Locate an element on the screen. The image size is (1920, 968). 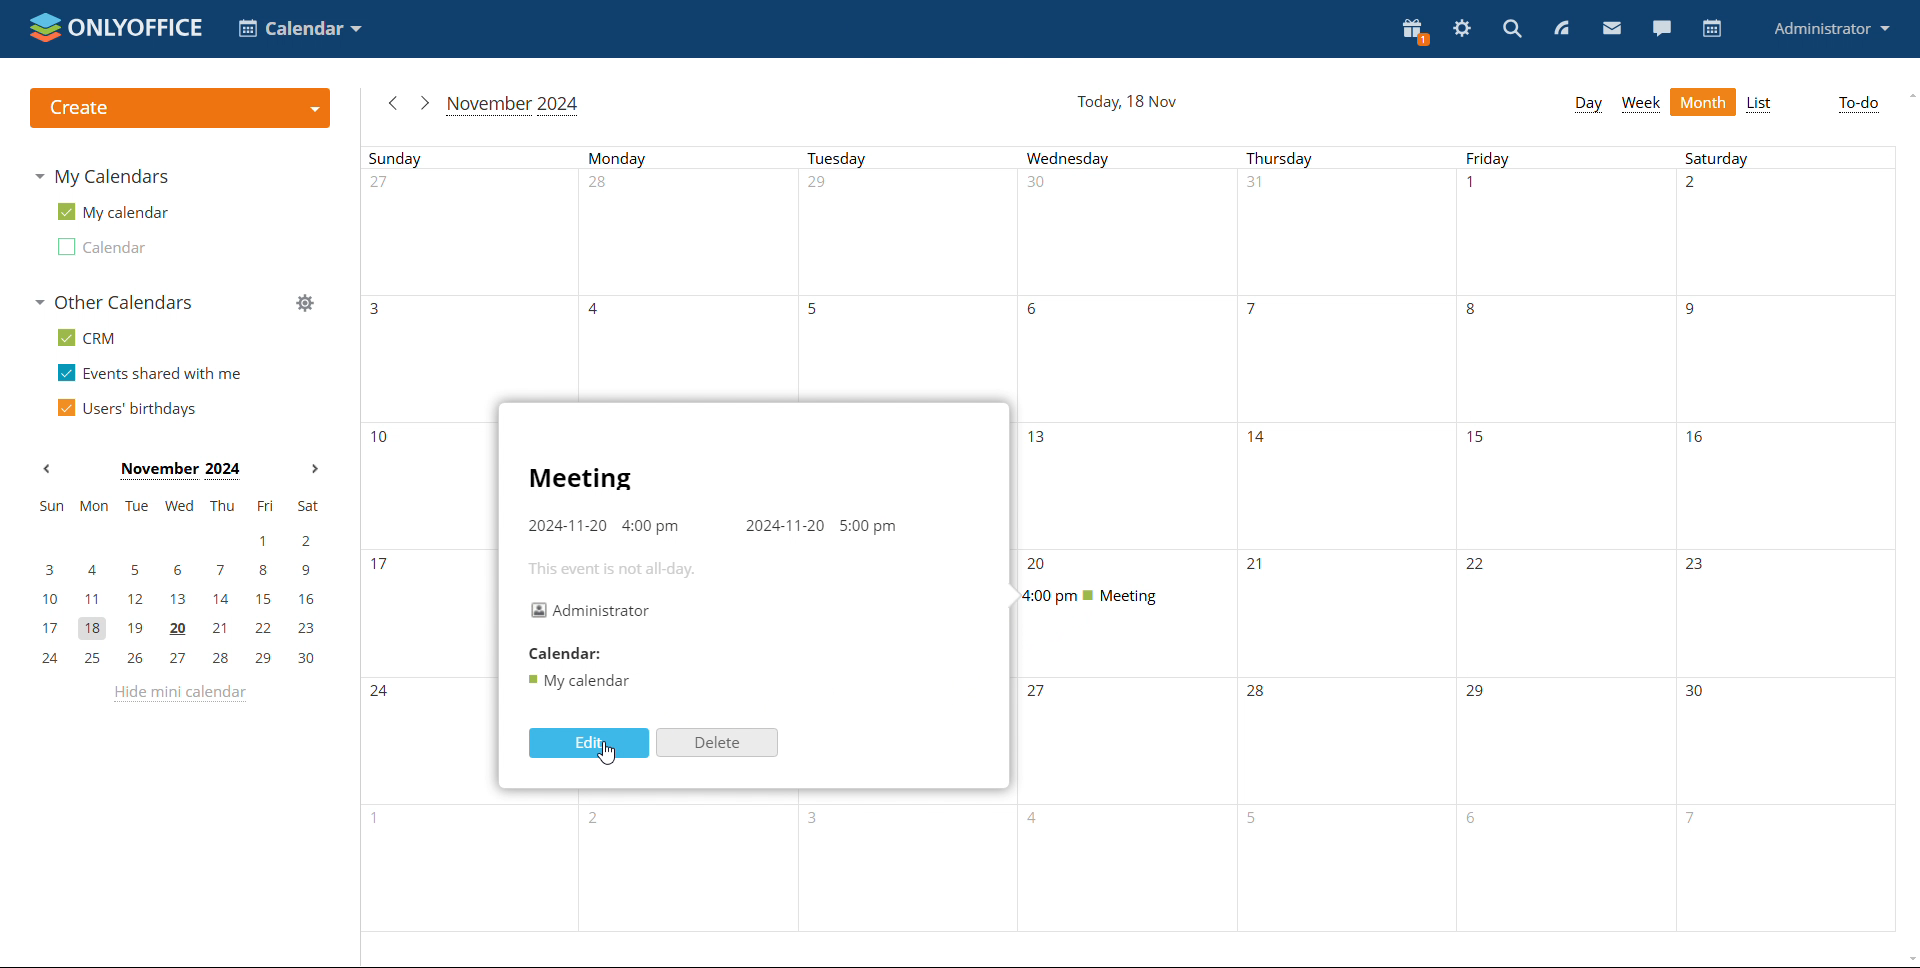
my calendar is located at coordinates (112, 210).